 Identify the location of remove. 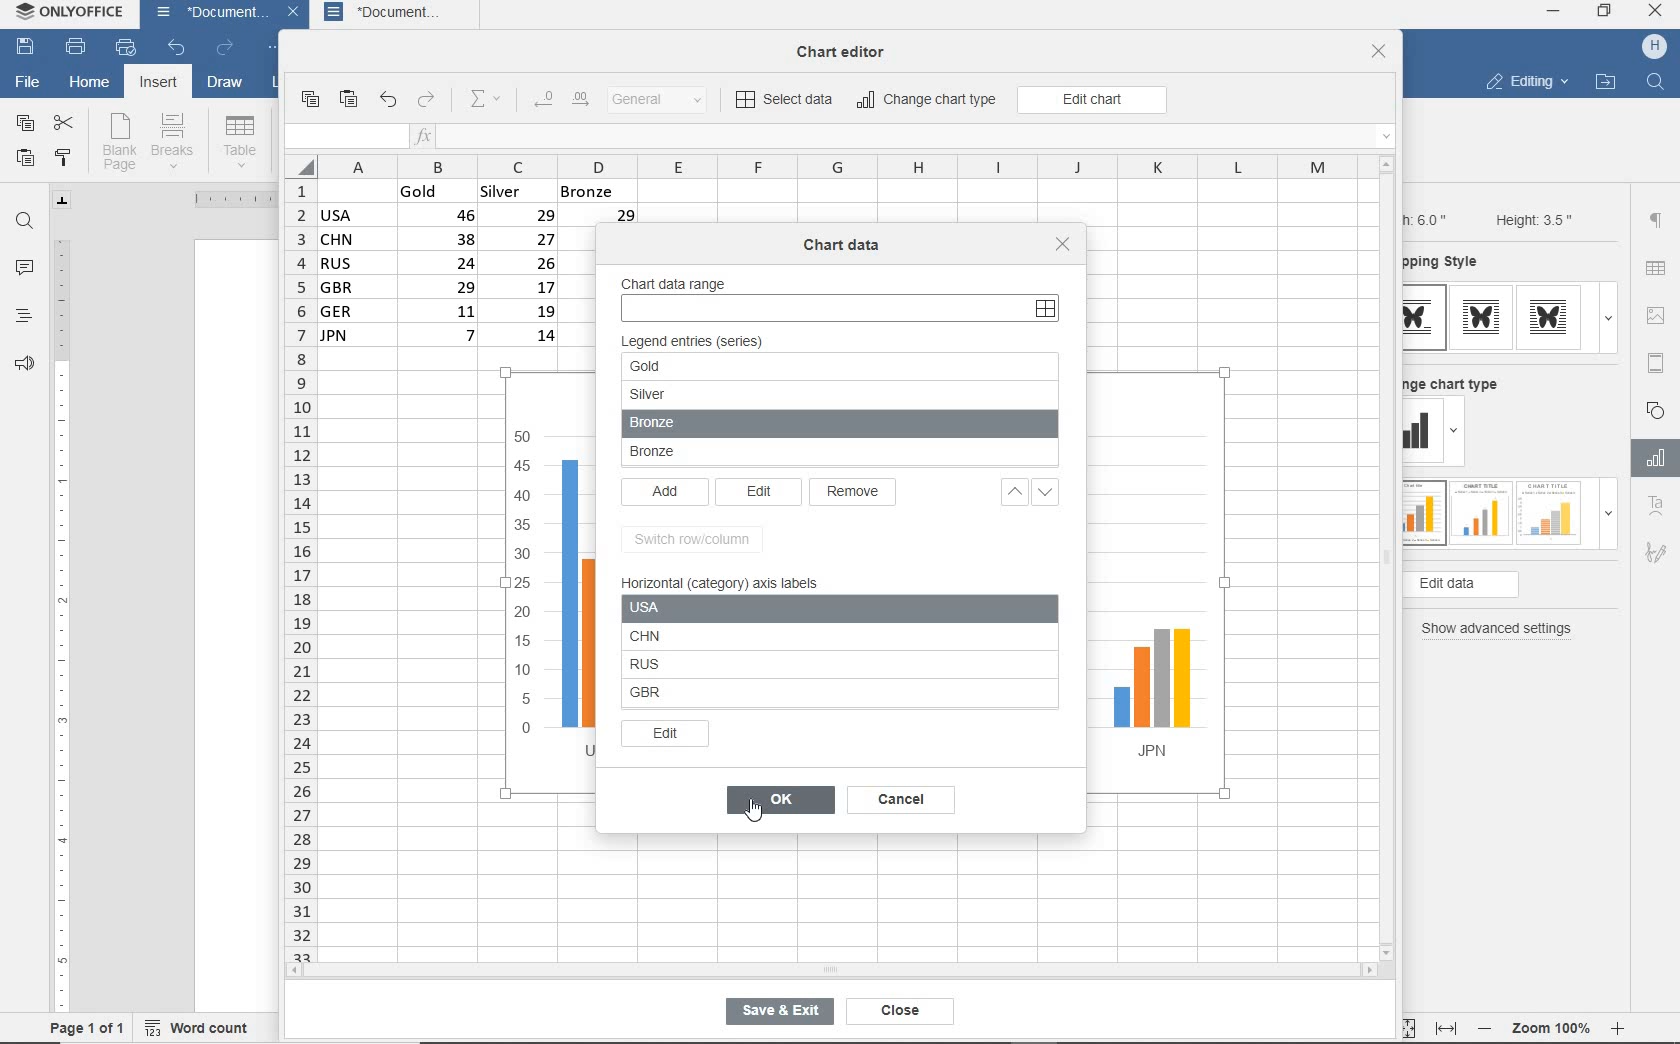
(856, 493).